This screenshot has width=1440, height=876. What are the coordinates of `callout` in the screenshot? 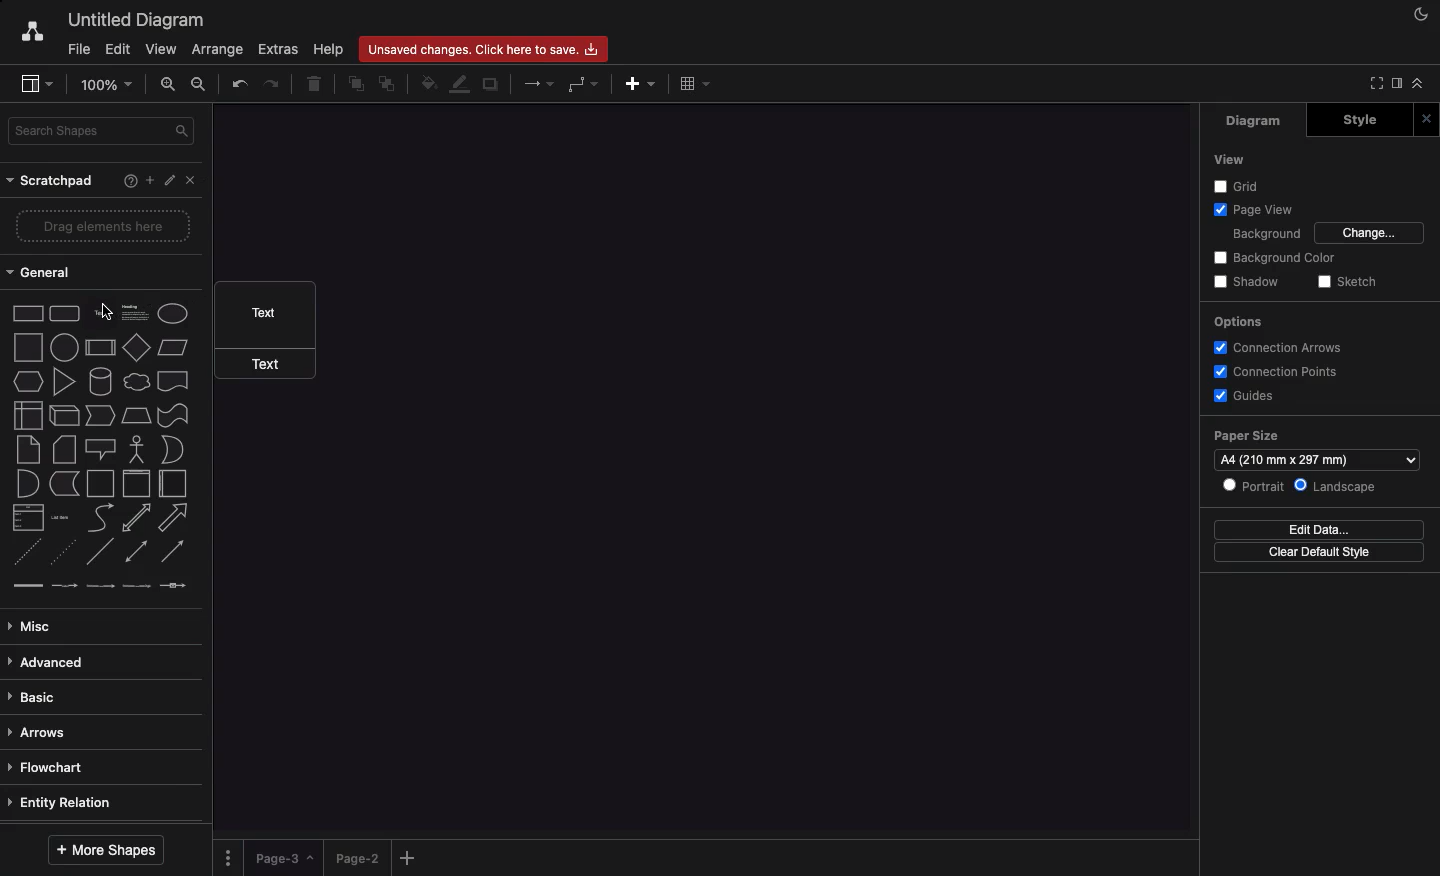 It's located at (101, 450).